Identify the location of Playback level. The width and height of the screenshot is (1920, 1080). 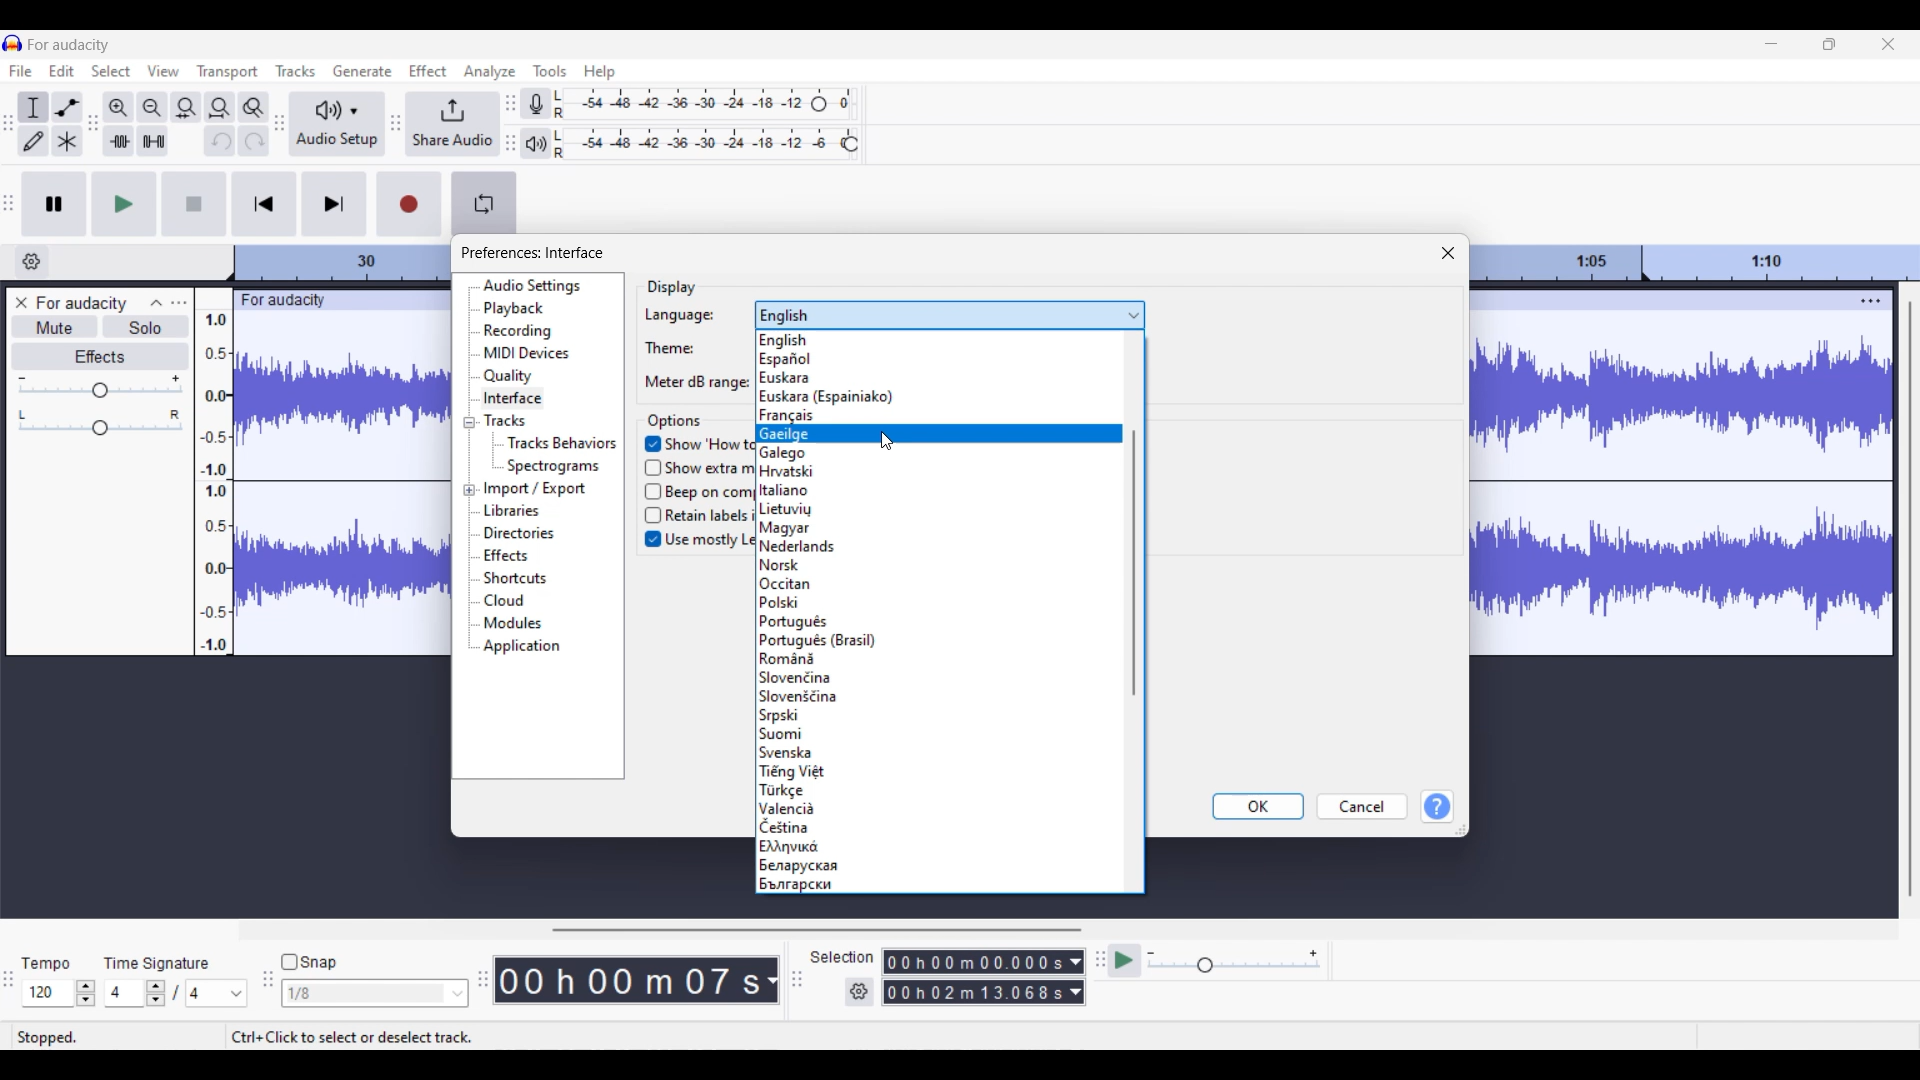
(697, 144).